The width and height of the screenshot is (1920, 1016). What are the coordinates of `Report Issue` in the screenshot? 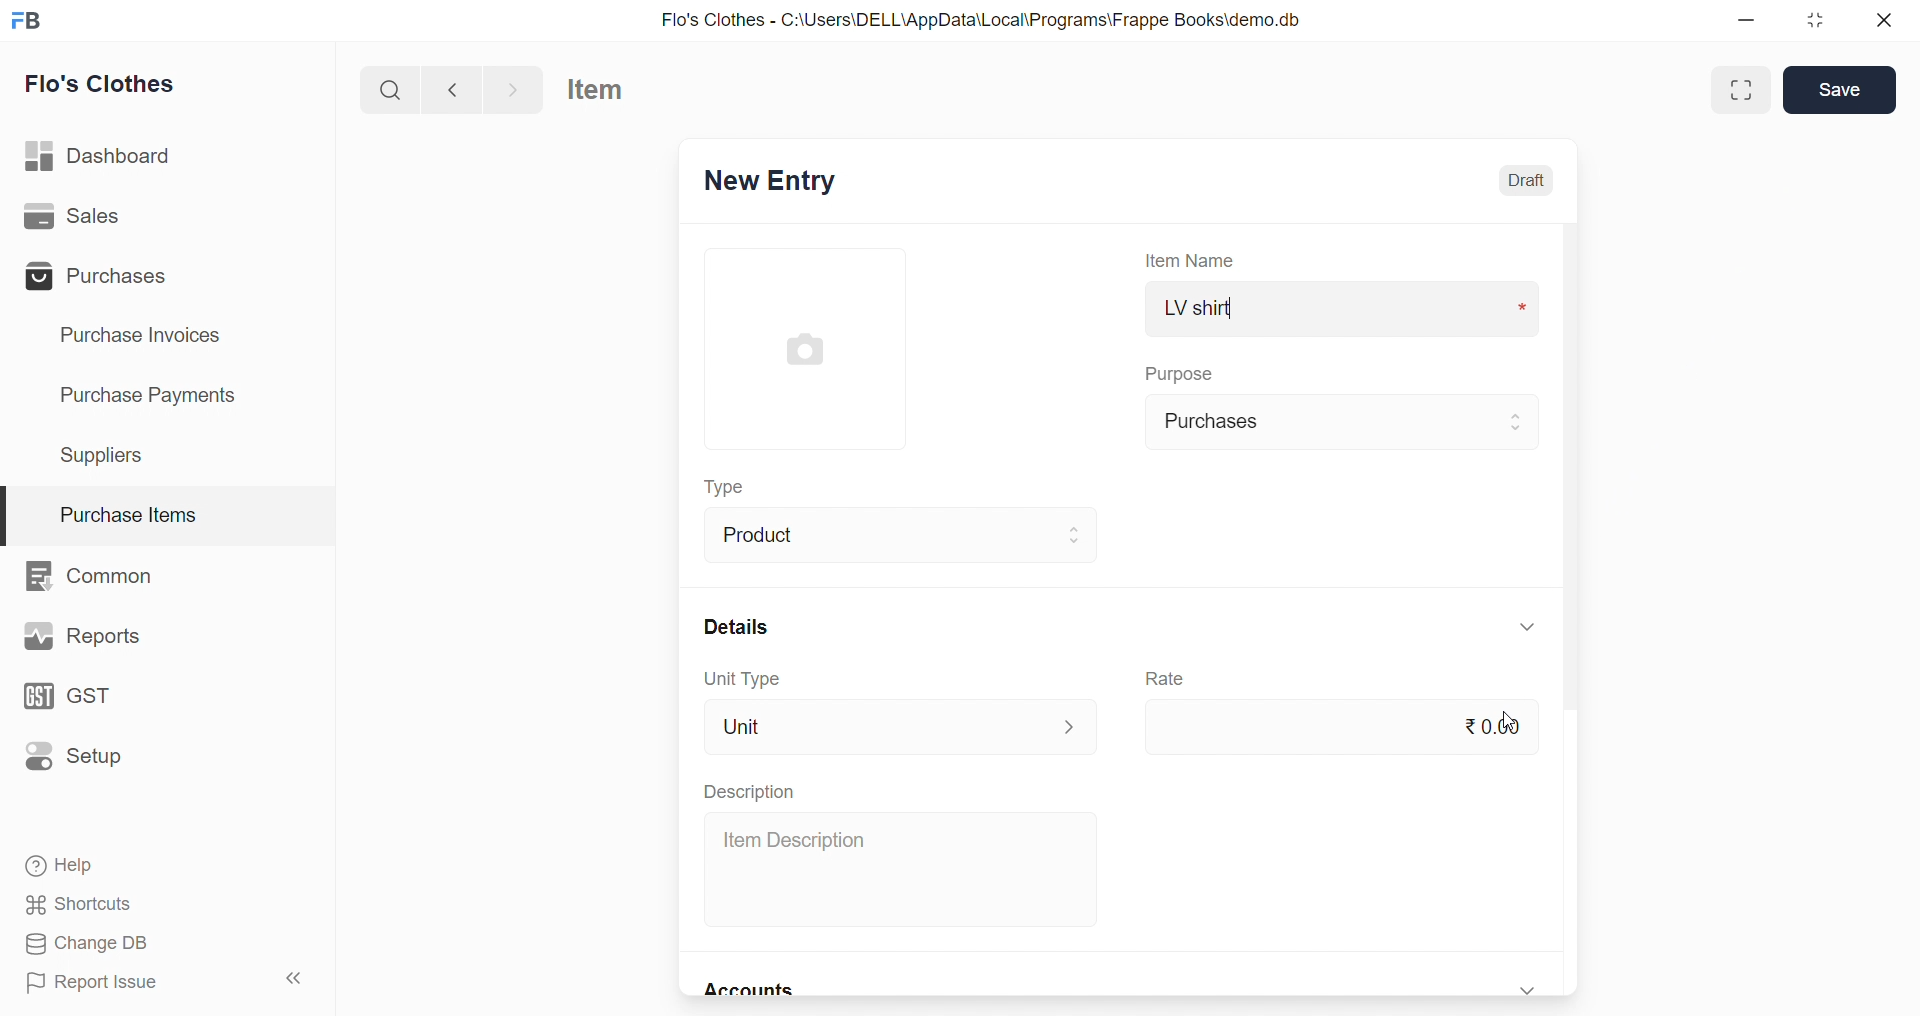 It's located at (125, 981).